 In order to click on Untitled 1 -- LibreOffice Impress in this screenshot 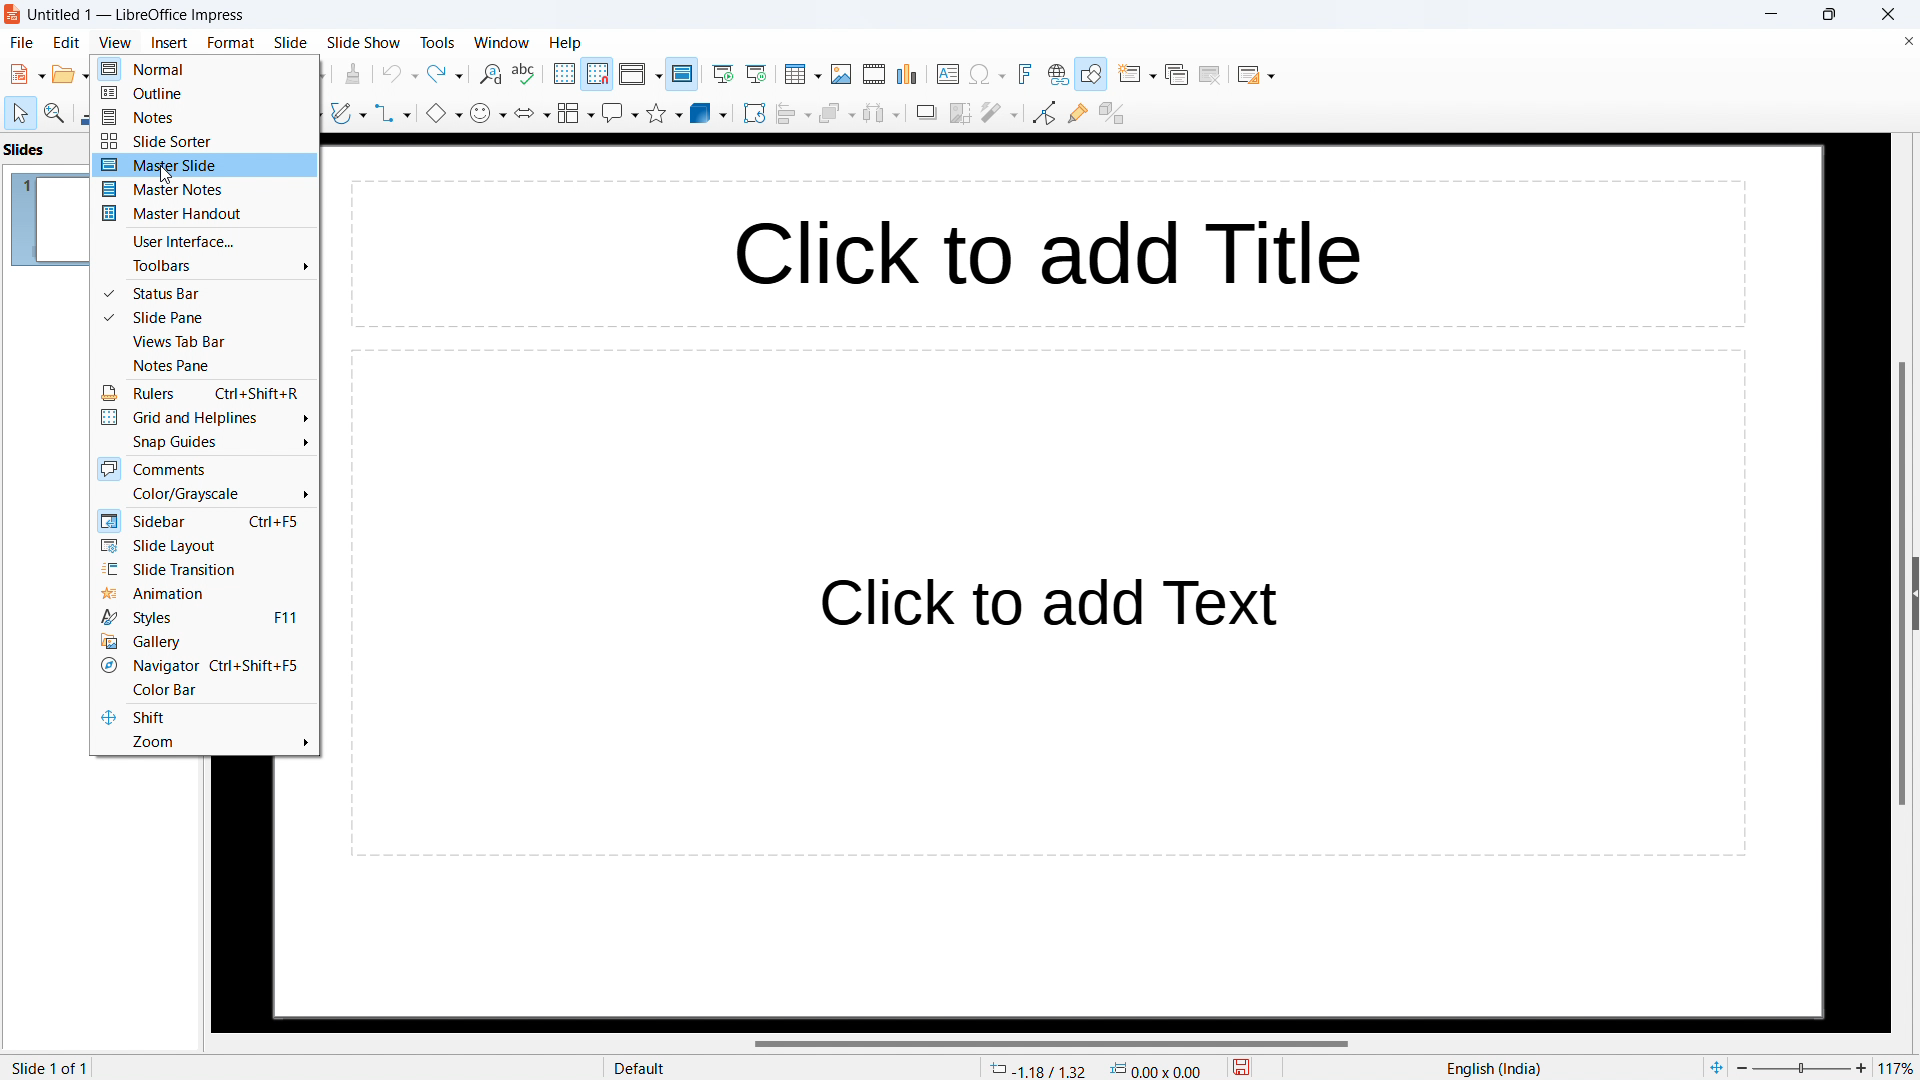, I will do `click(137, 15)`.